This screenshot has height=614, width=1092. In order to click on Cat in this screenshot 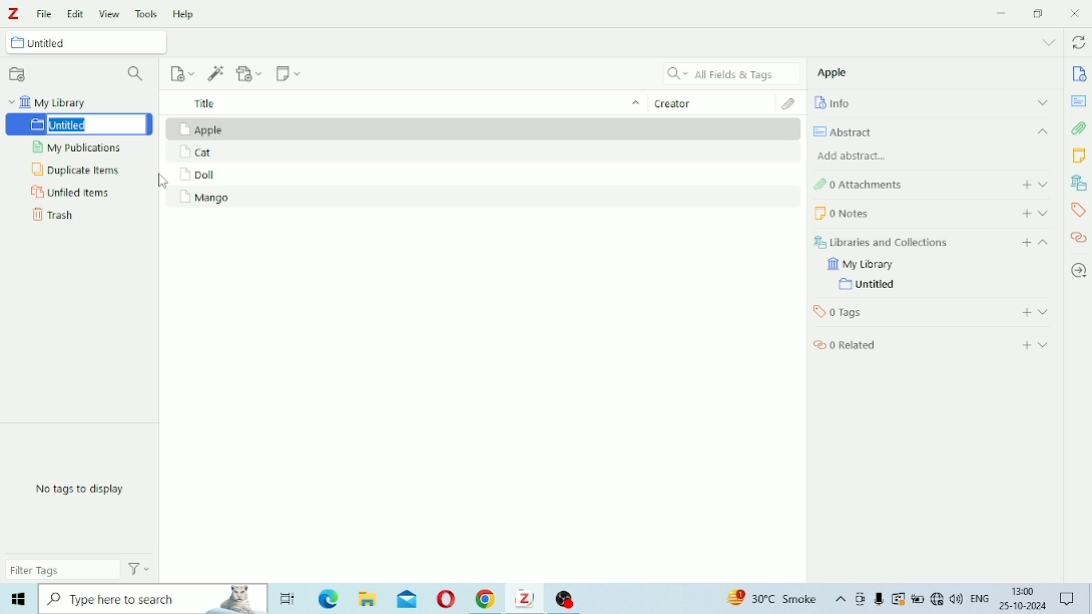, I will do `click(199, 152)`.